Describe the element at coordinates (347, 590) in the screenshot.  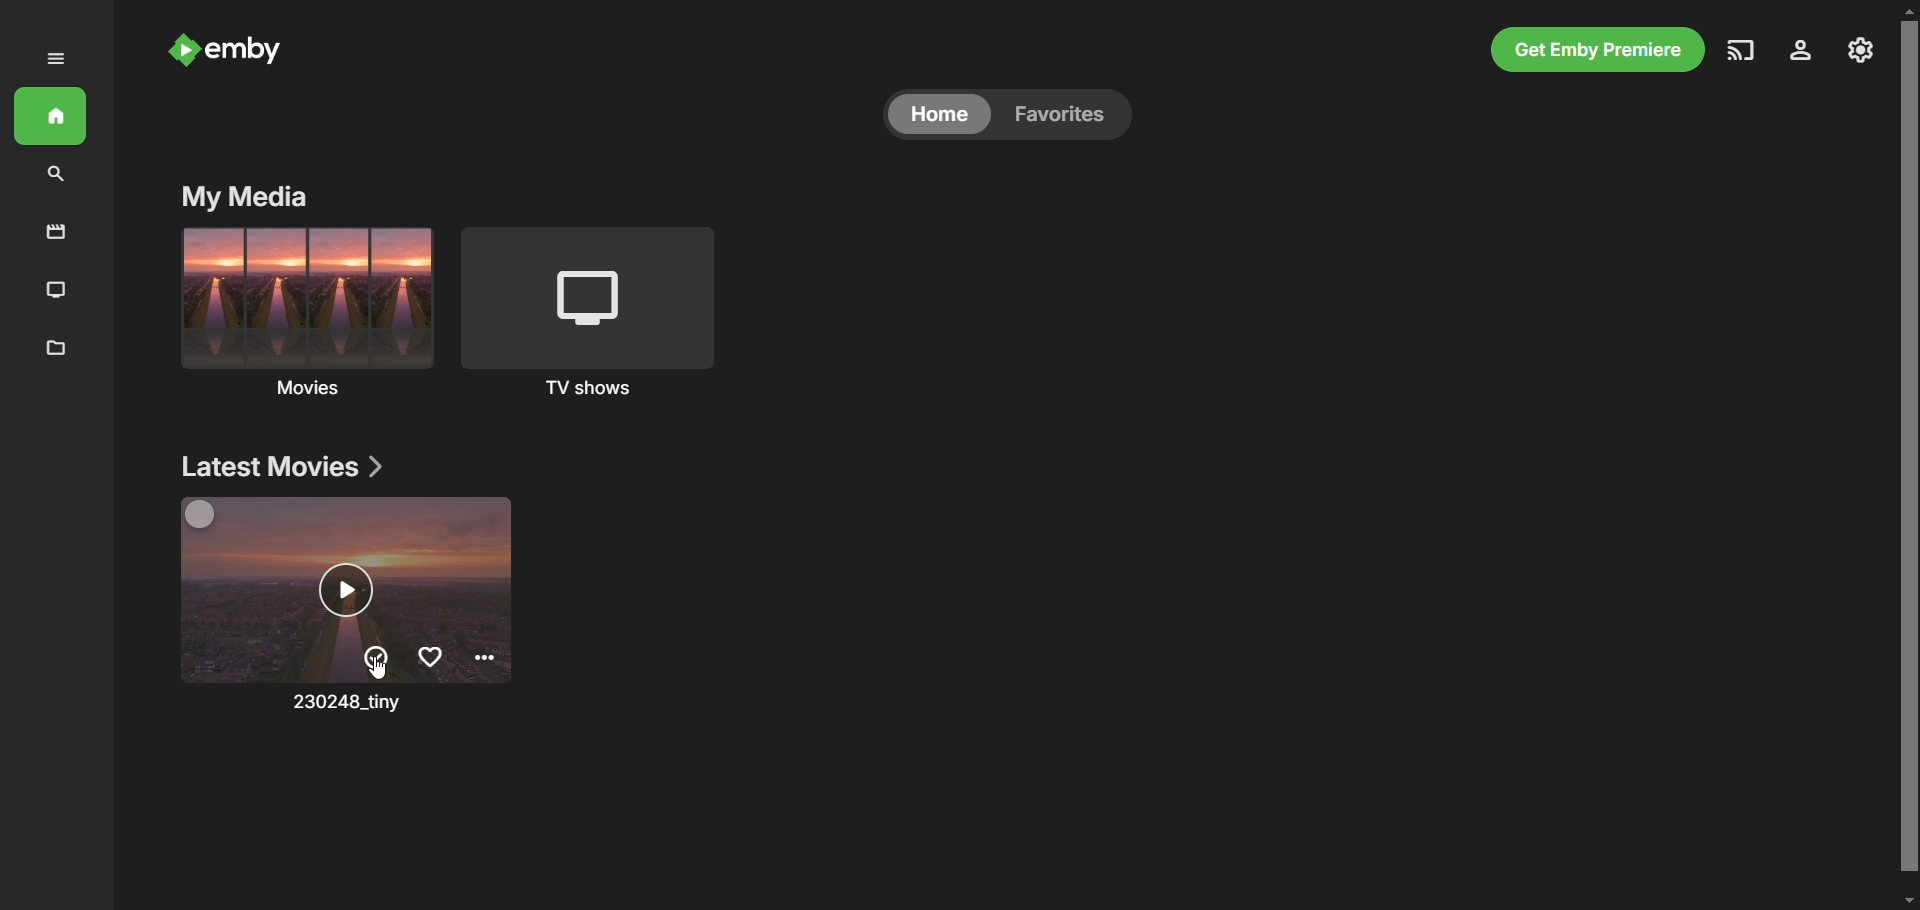
I see `movie` at that location.